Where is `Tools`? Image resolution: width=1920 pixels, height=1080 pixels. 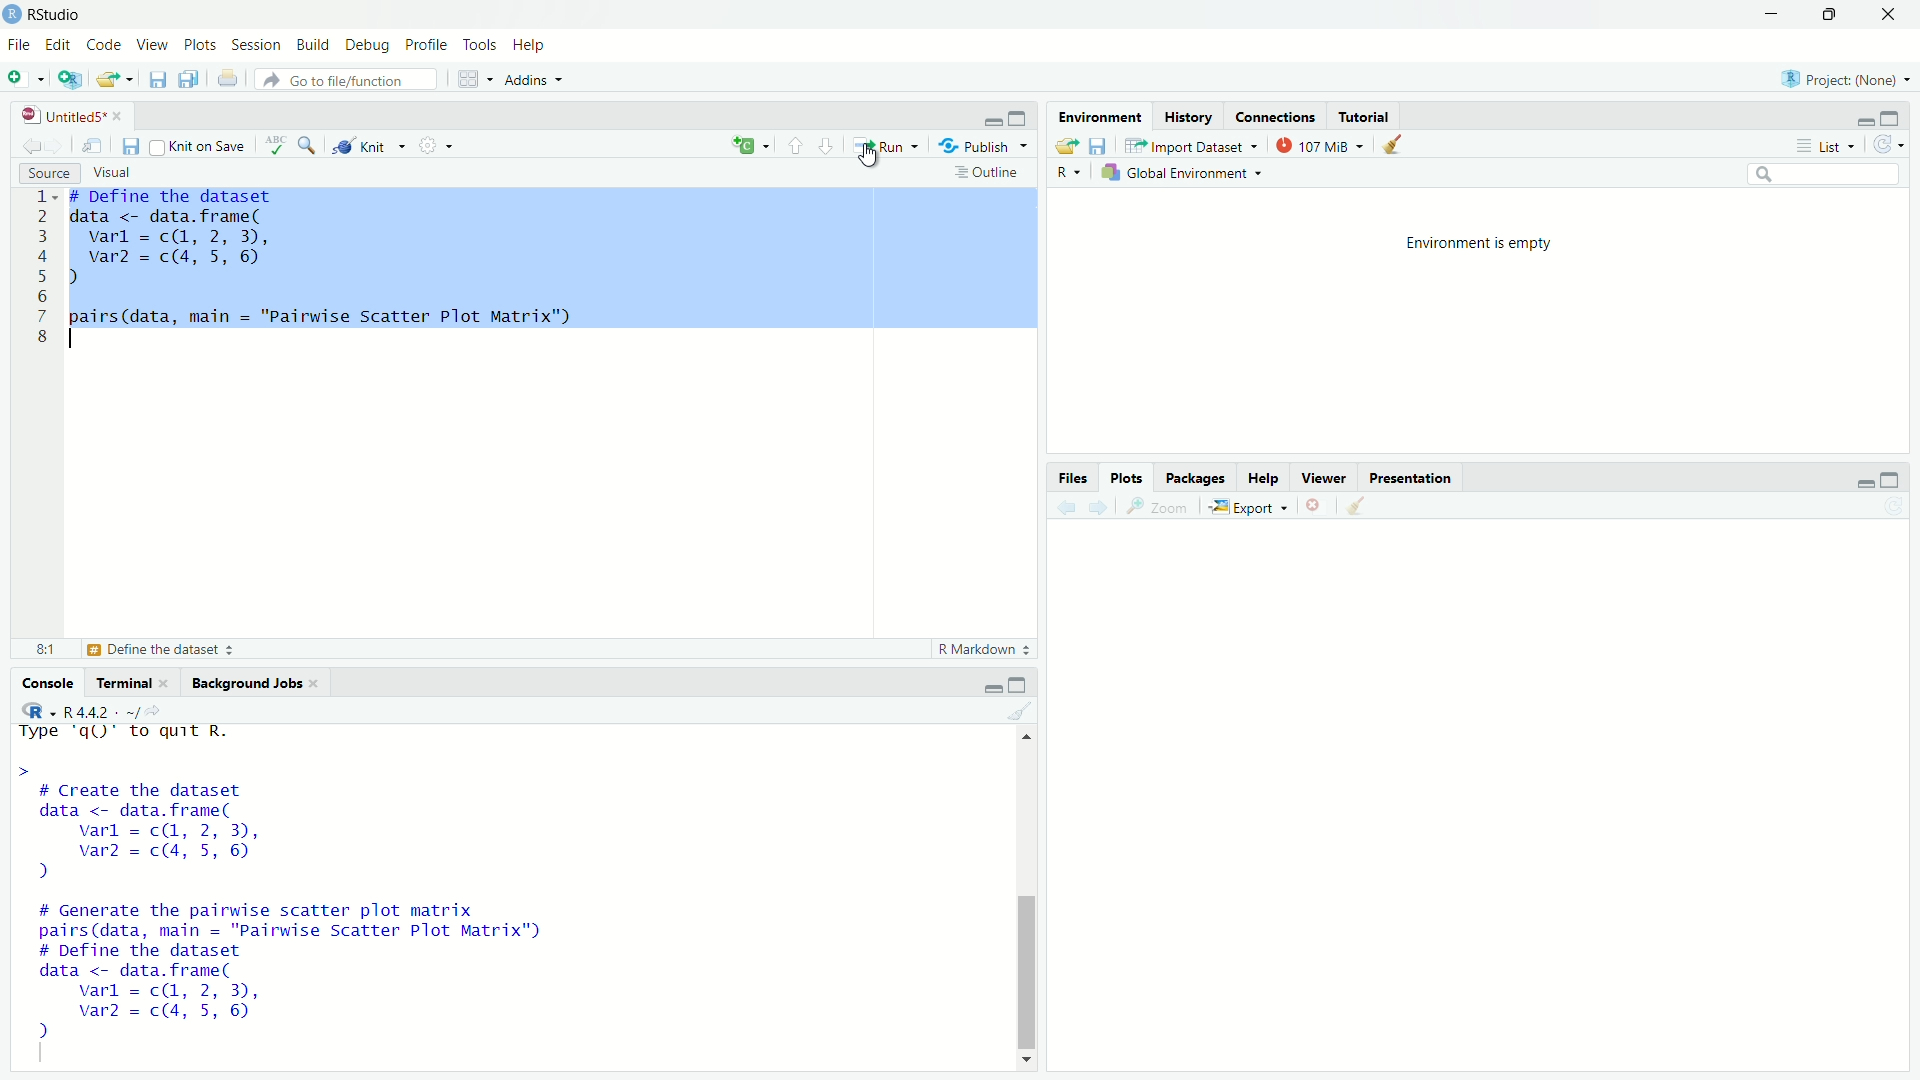 Tools is located at coordinates (482, 43).